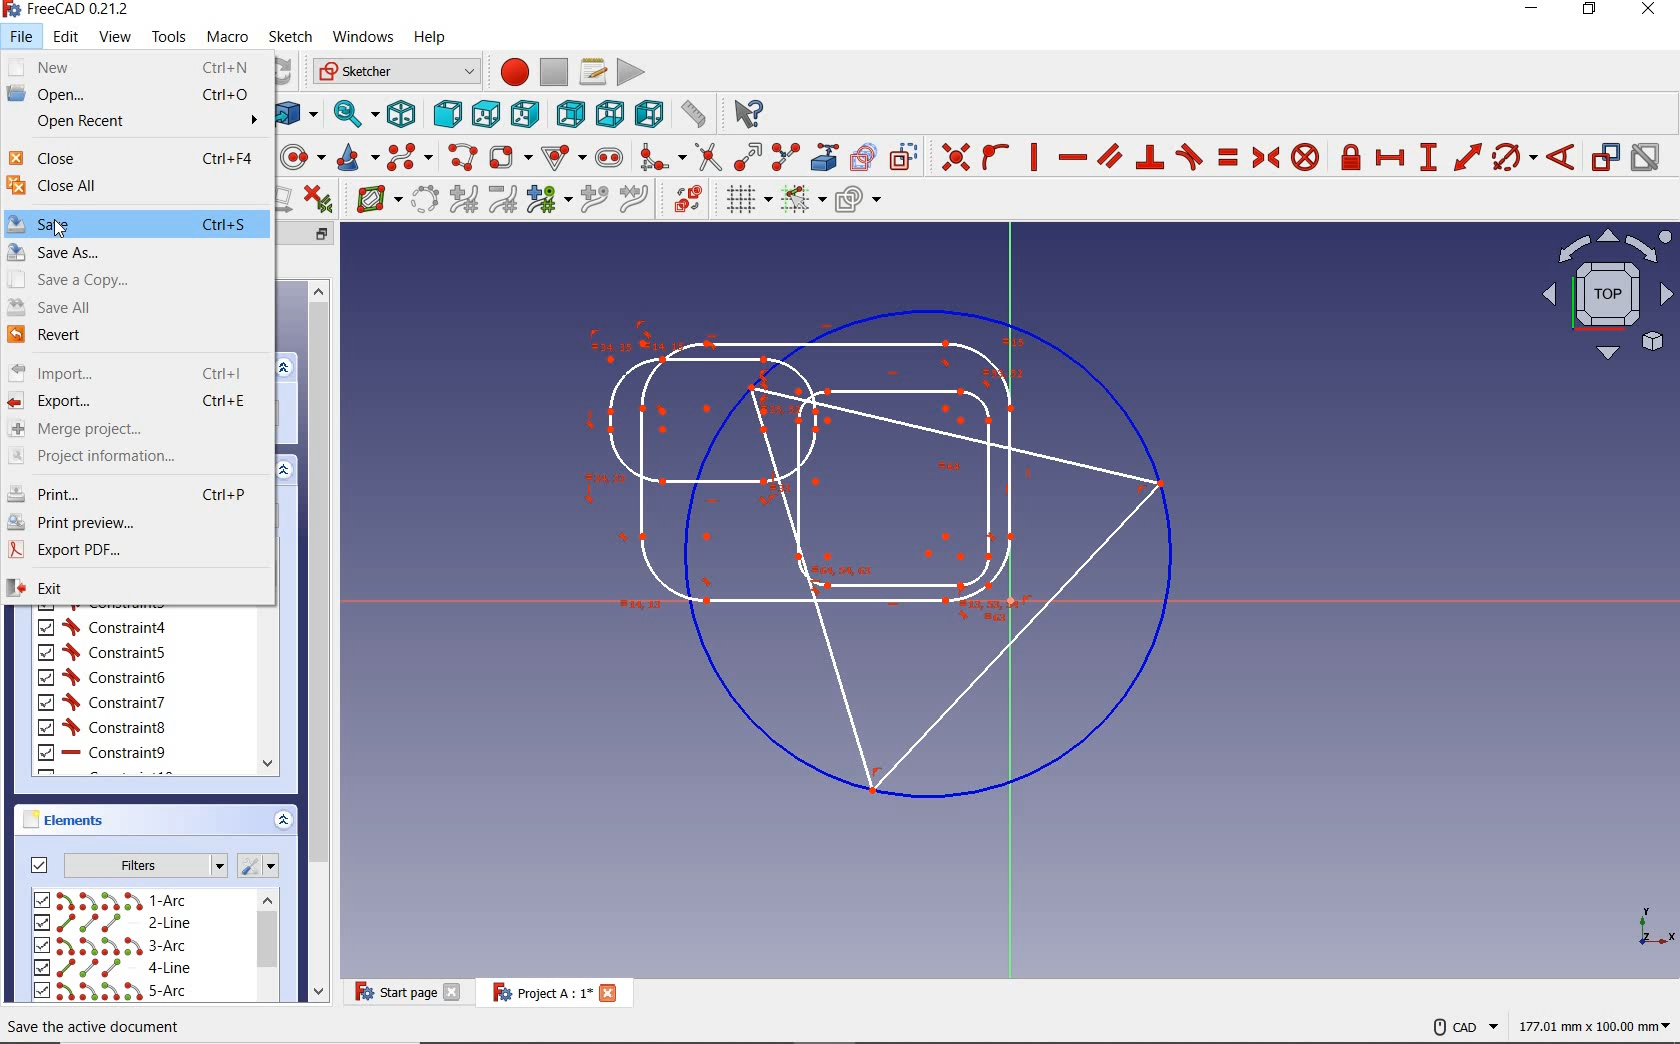 The height and width of the screenshot is (1044, 1680). What do you see at coordinates (1605, 157) in the screenshot?
I see `toggle driving` at bounding box center [1605, 157].